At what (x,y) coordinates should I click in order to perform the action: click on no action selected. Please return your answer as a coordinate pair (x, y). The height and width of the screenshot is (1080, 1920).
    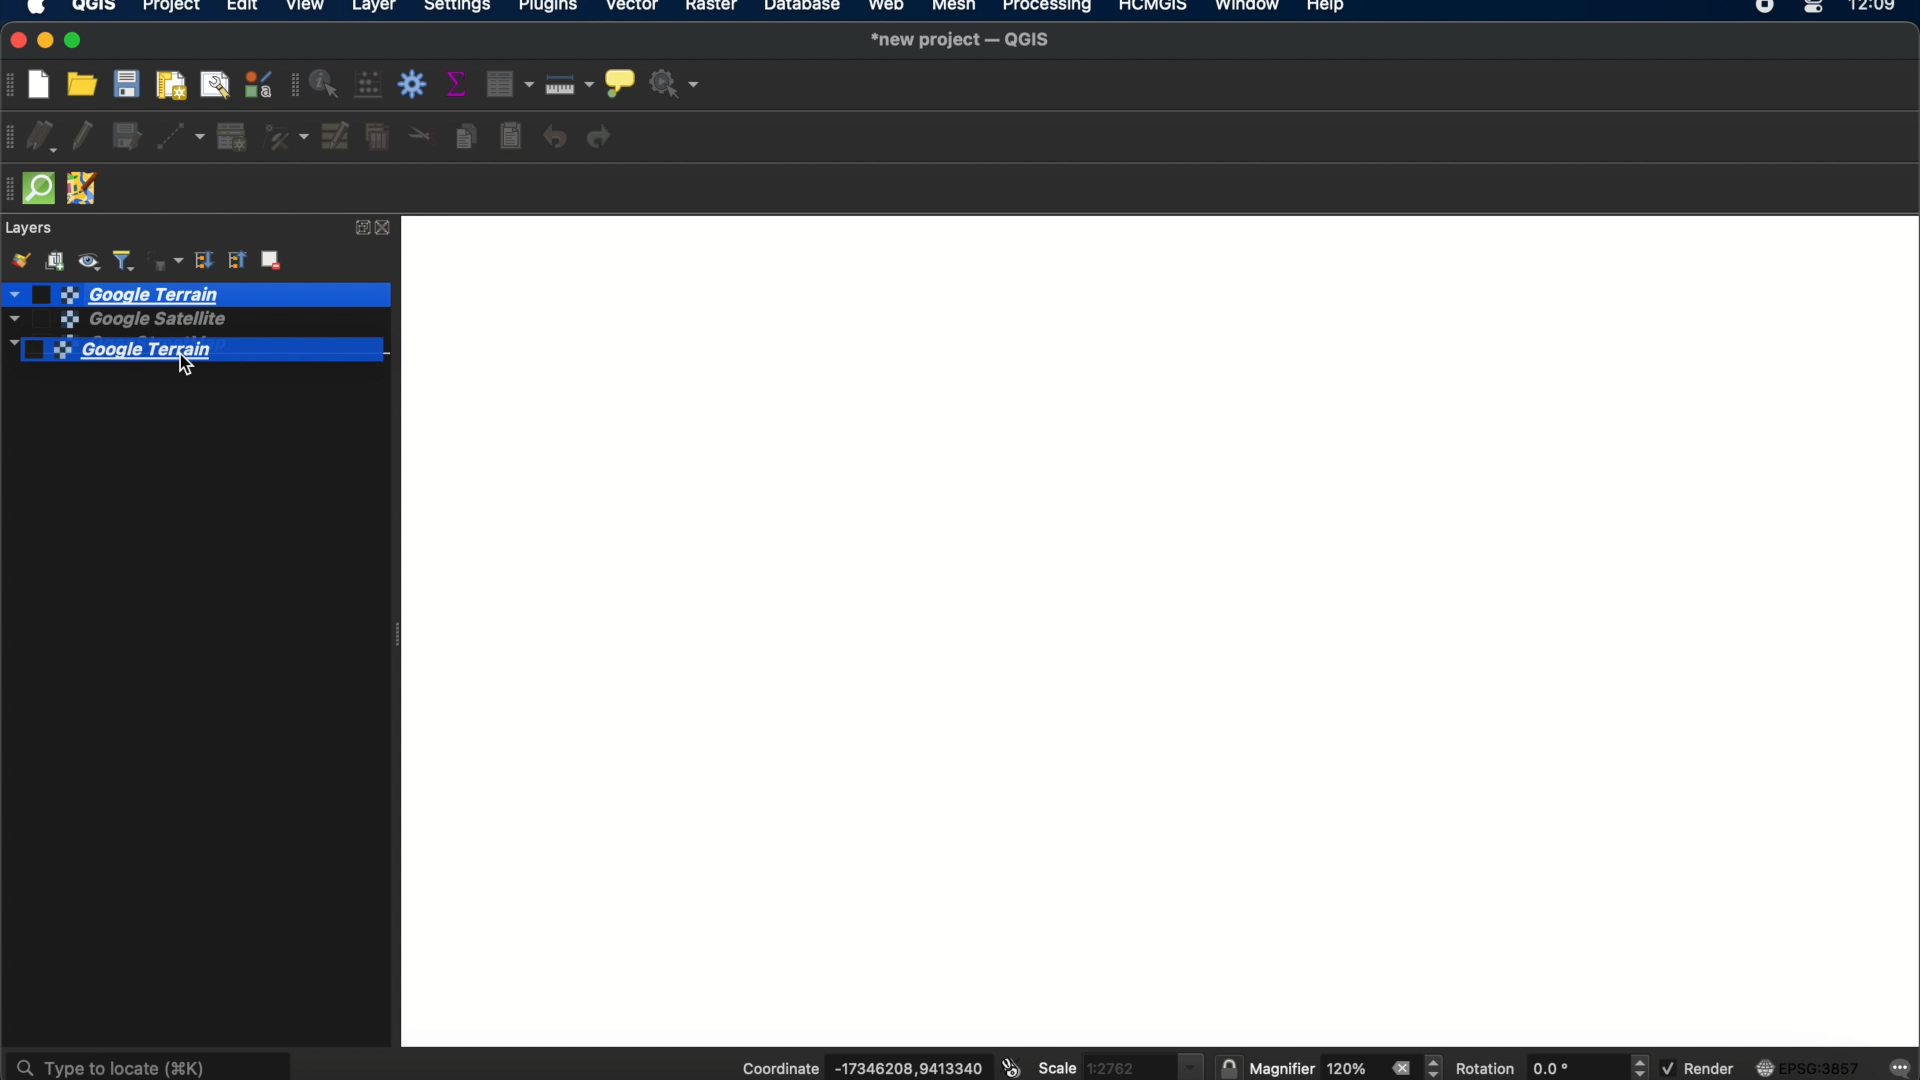
    Looking at the image, I should click on (674, 85).